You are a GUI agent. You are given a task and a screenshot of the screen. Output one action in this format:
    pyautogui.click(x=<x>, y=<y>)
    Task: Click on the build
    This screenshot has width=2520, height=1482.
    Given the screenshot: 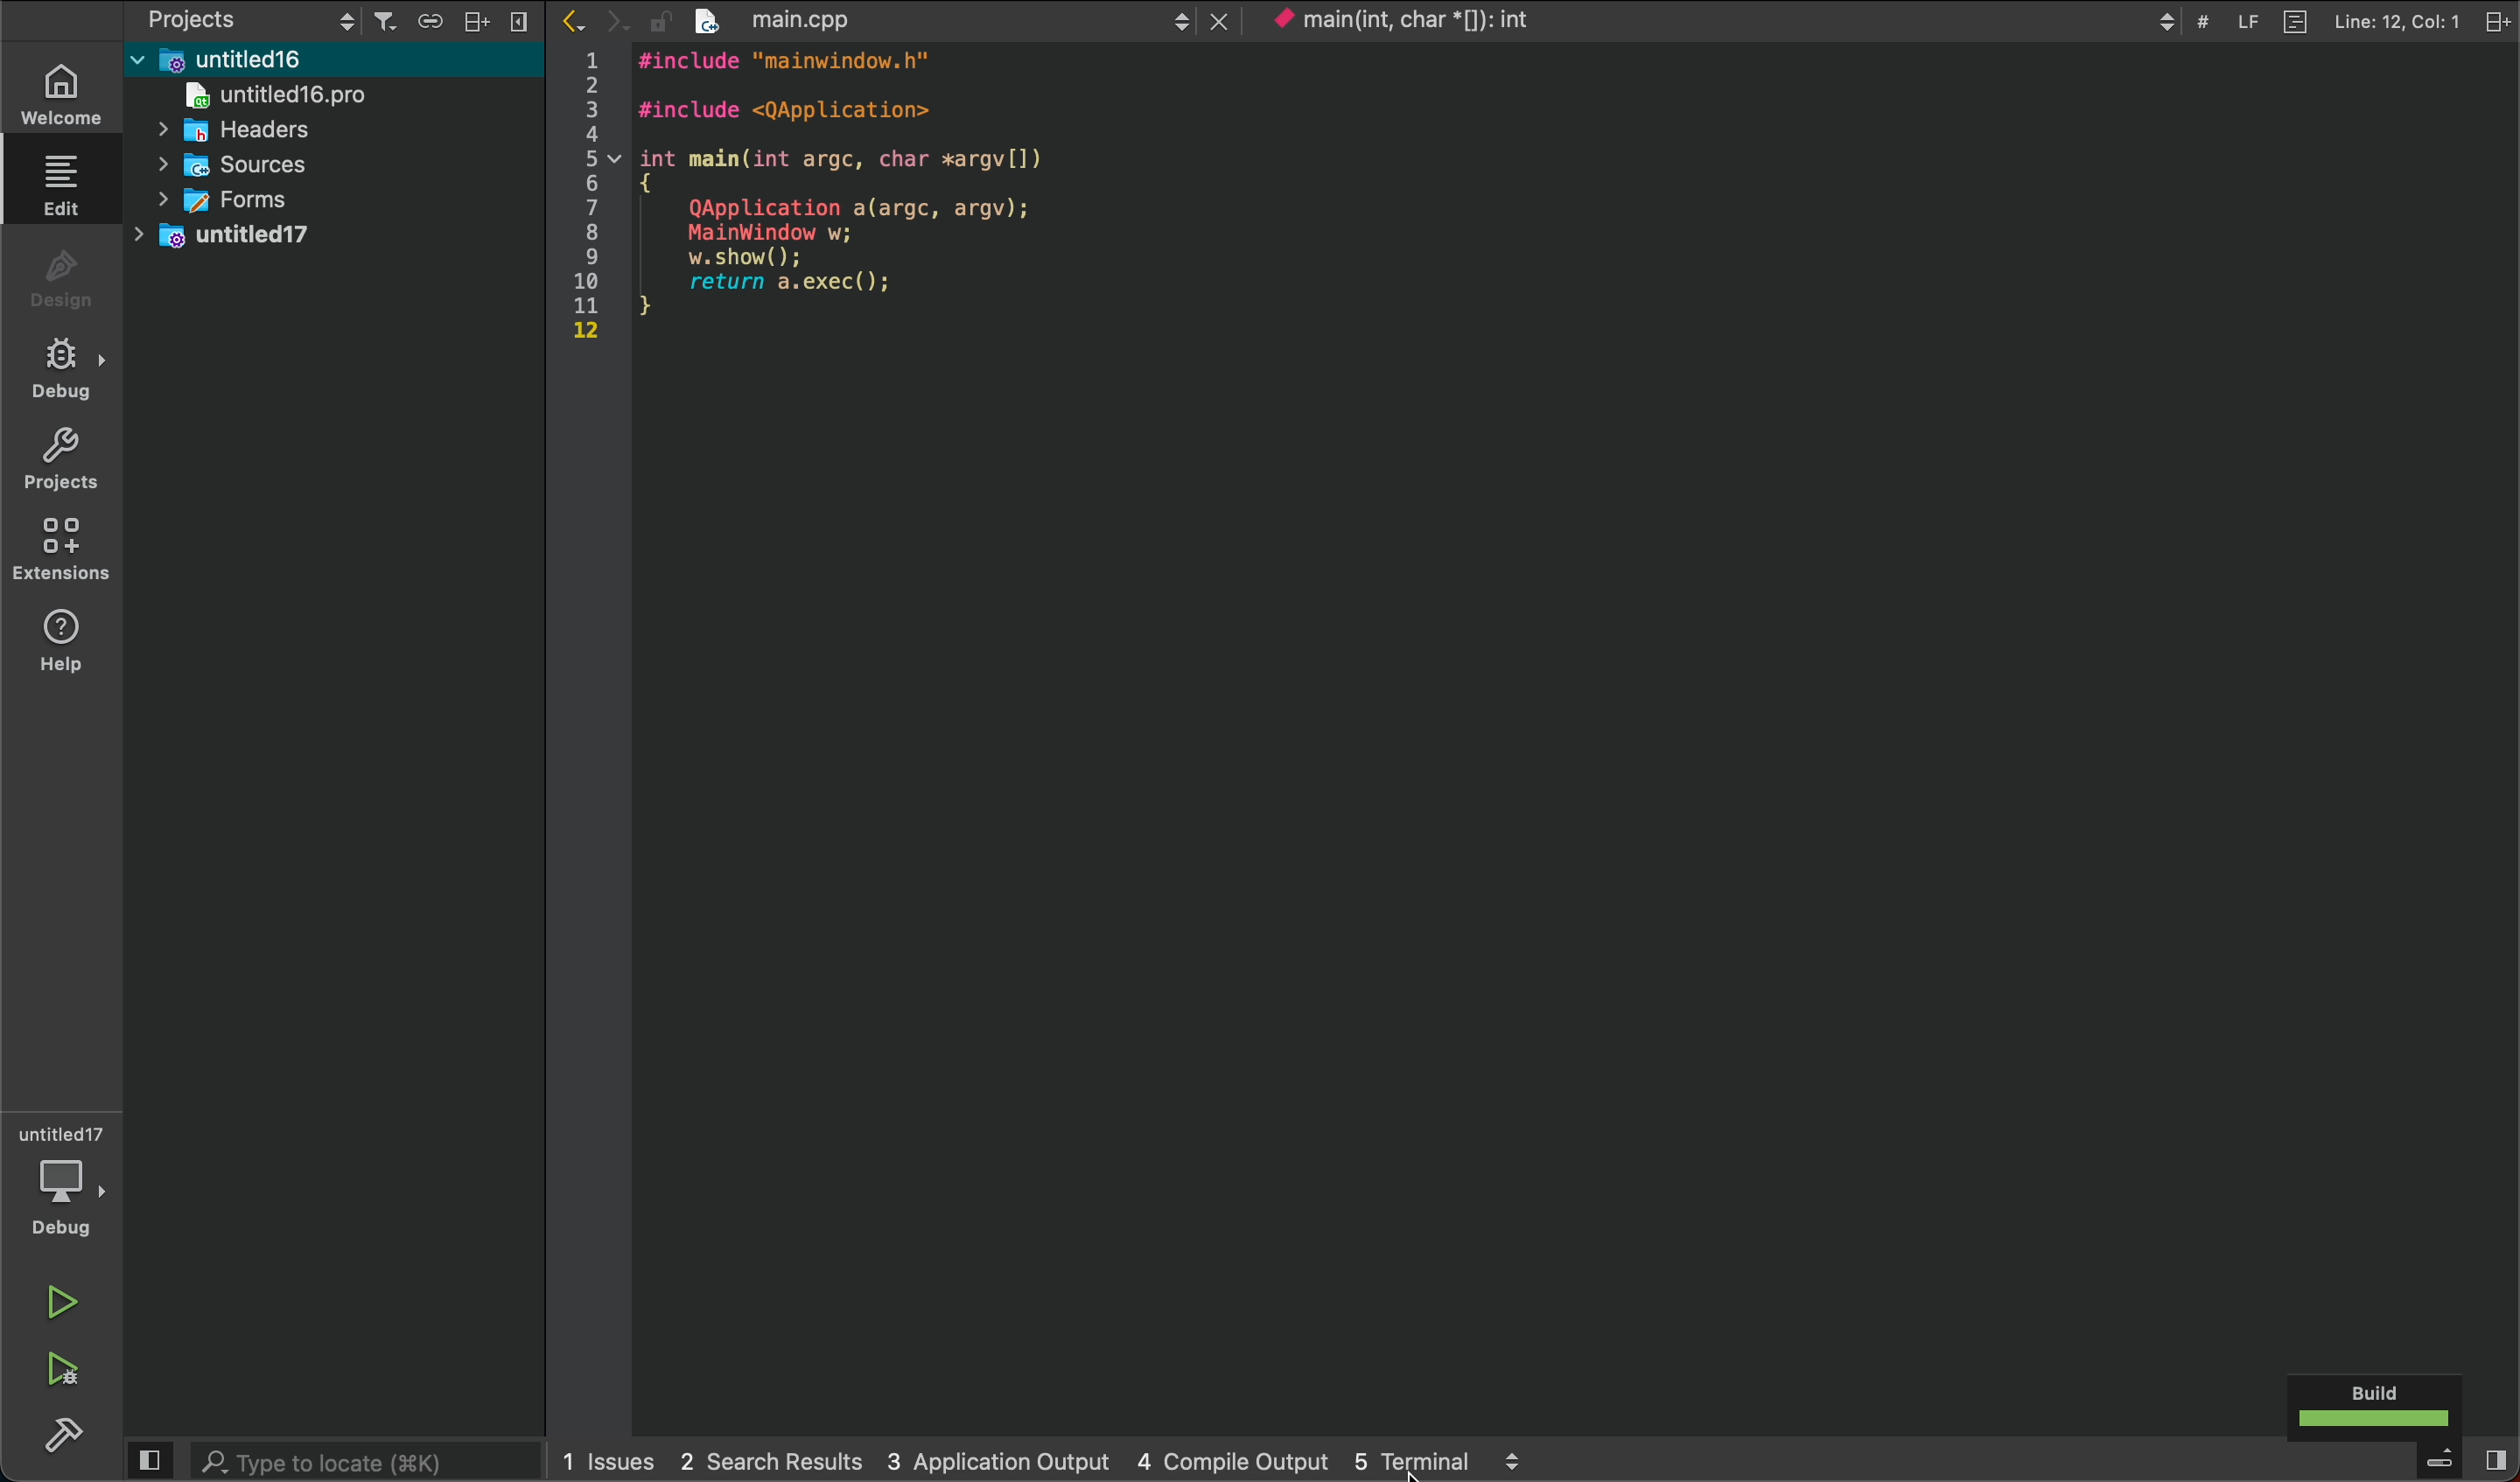 What is the action you would take?
    pyautogui.click(x=54, y=1447)
    